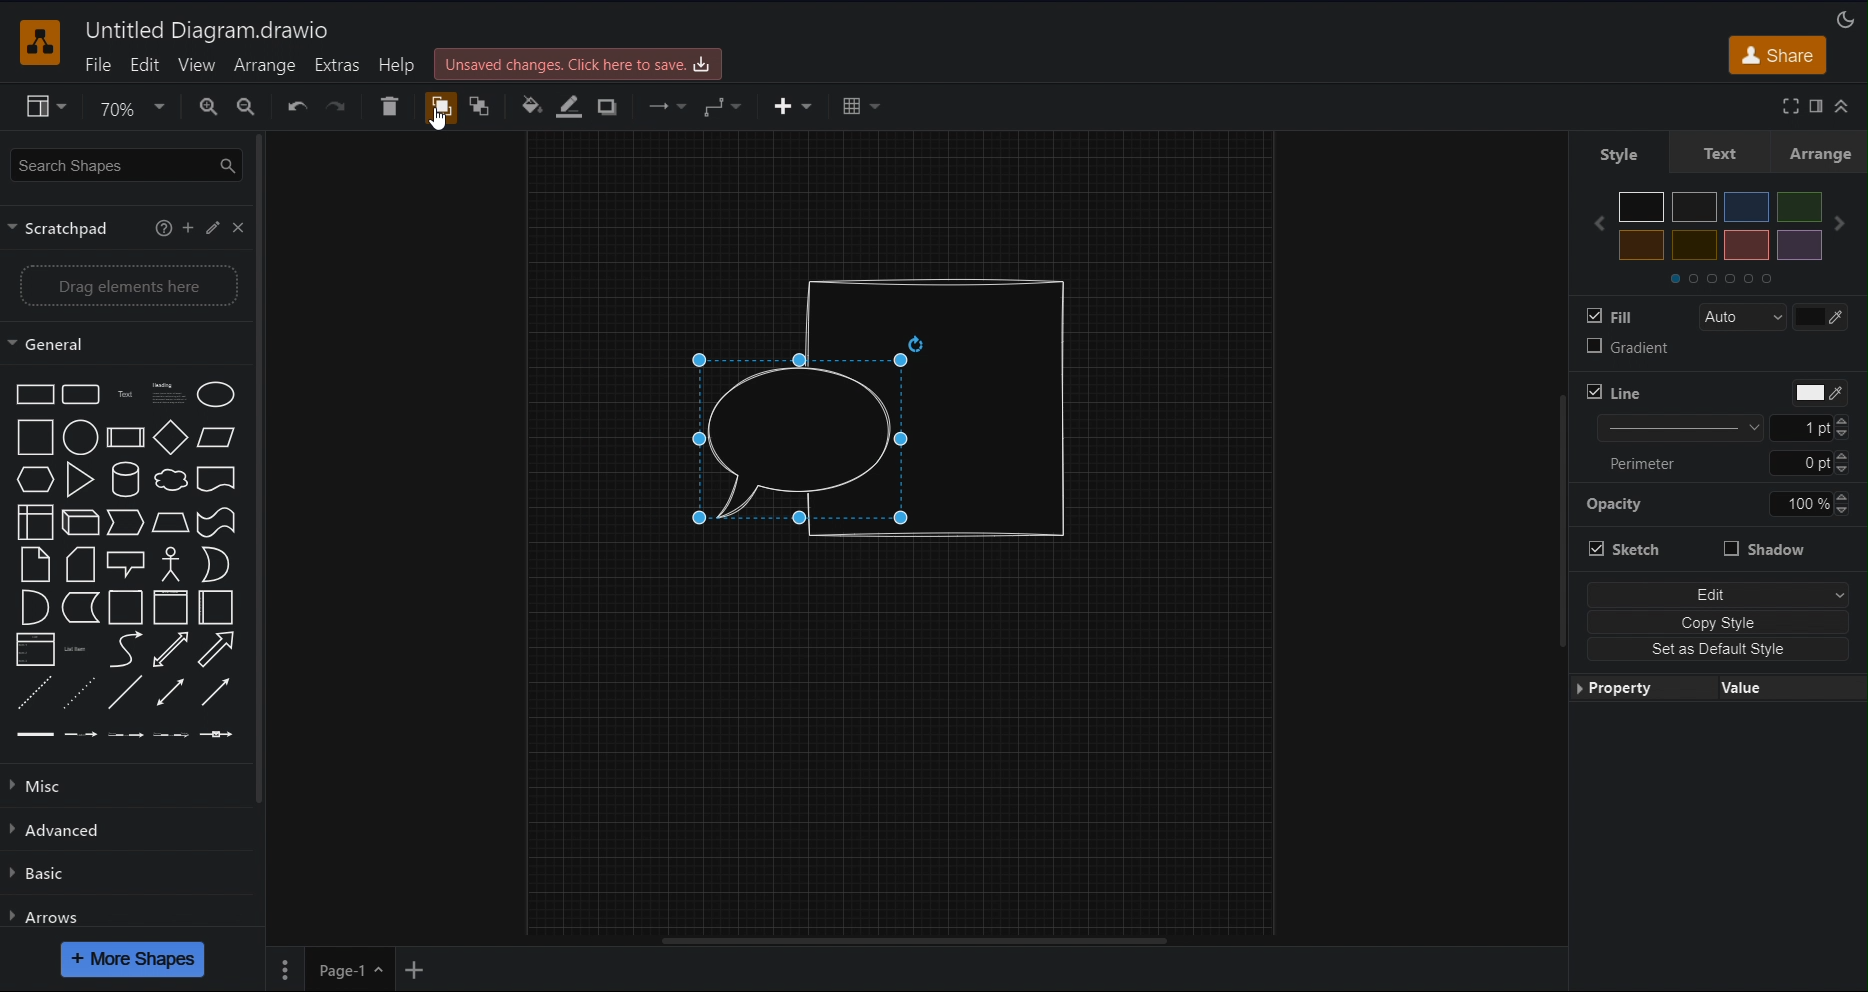 The height and width of the screenshot is (992, 1868). Describe the element at coordinates (217, 650) in the screenshot. I see `Arrow` at that location.